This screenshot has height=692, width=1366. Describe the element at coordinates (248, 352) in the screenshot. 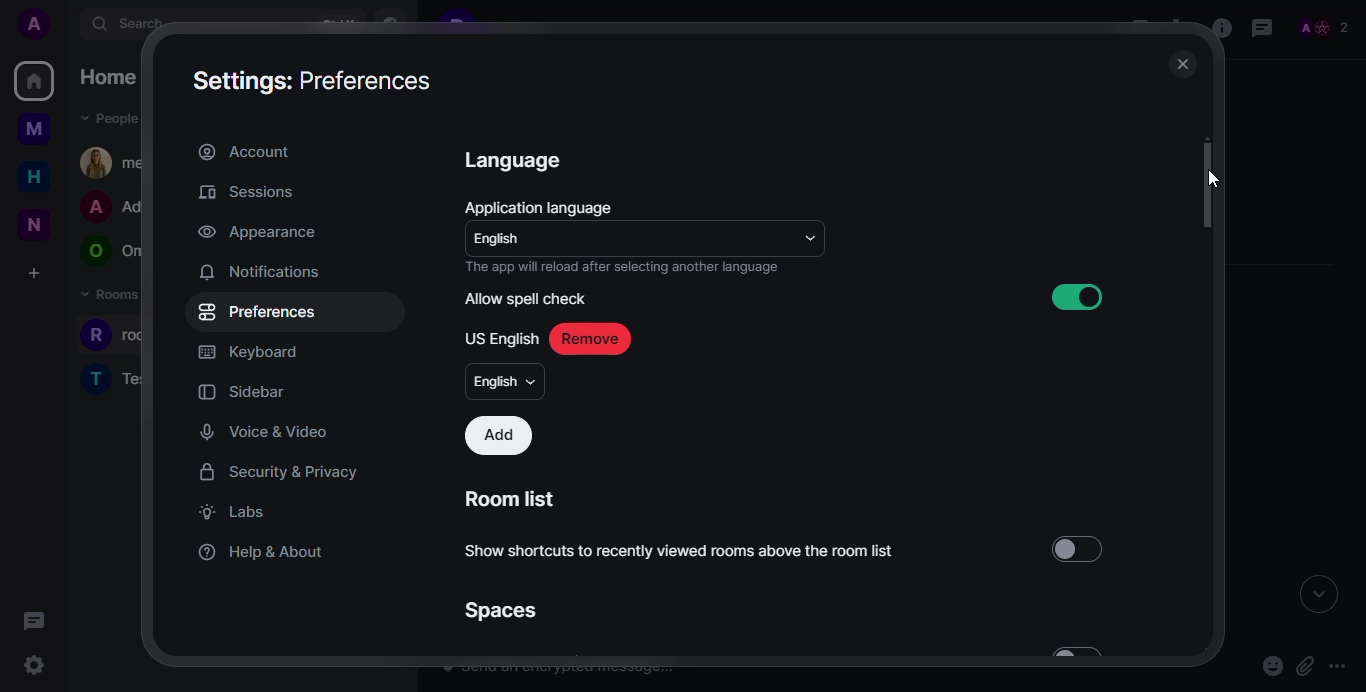

I see `keyboard` at that location.